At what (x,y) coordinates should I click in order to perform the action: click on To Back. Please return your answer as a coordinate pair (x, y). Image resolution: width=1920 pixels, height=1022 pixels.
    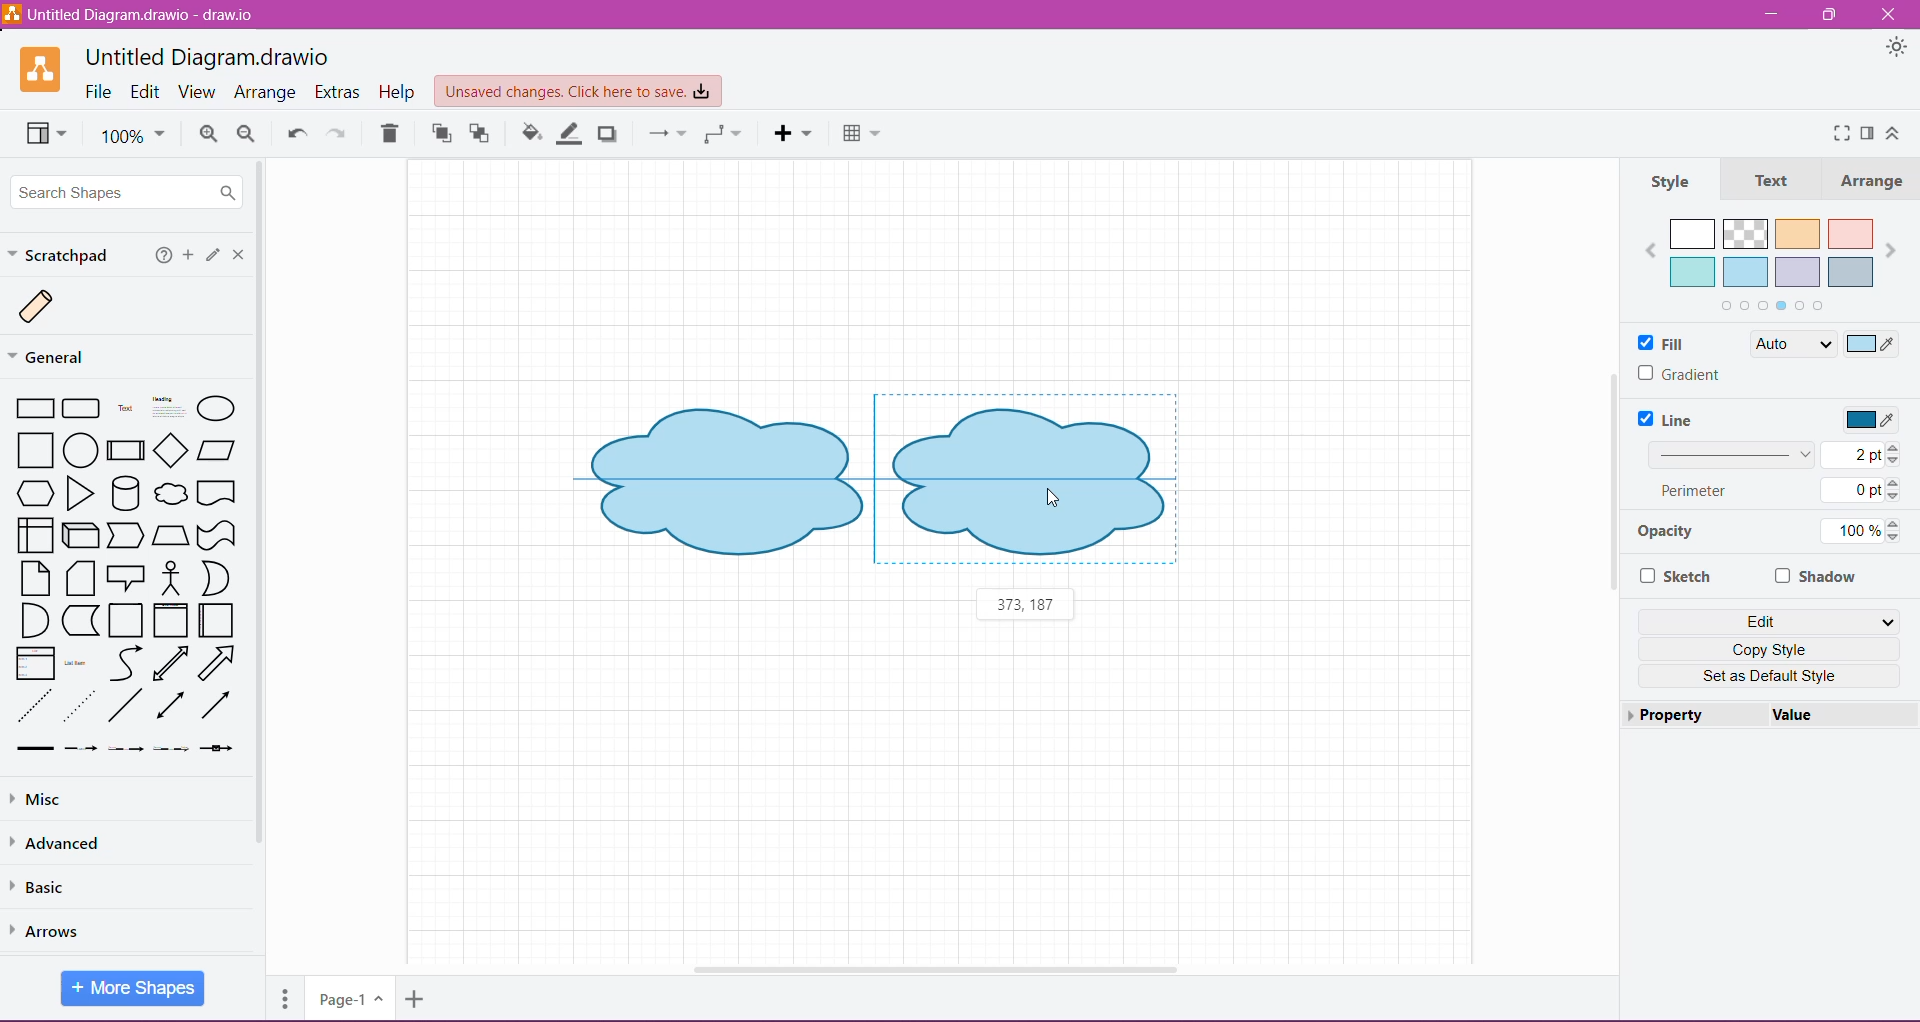
    Looking at the image, I should click on (481, 135).